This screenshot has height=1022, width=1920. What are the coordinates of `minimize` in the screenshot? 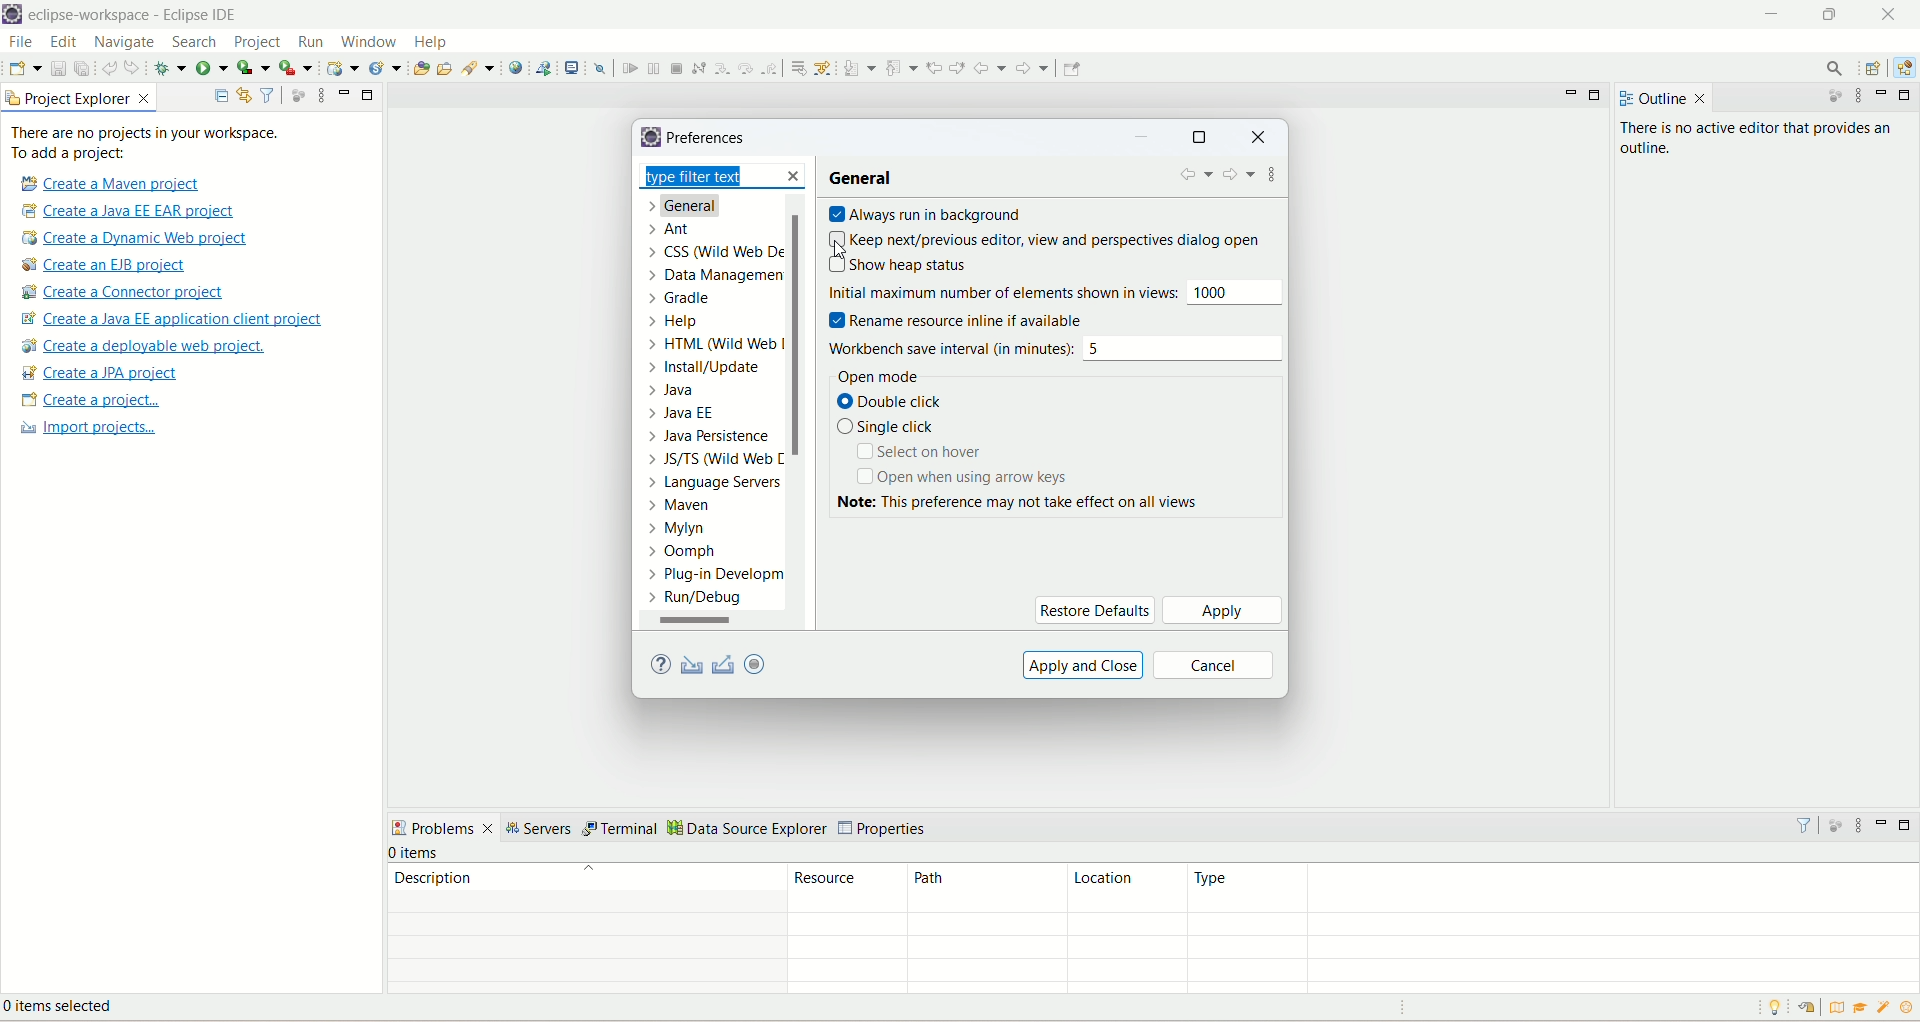 It's located at (1771, 16).